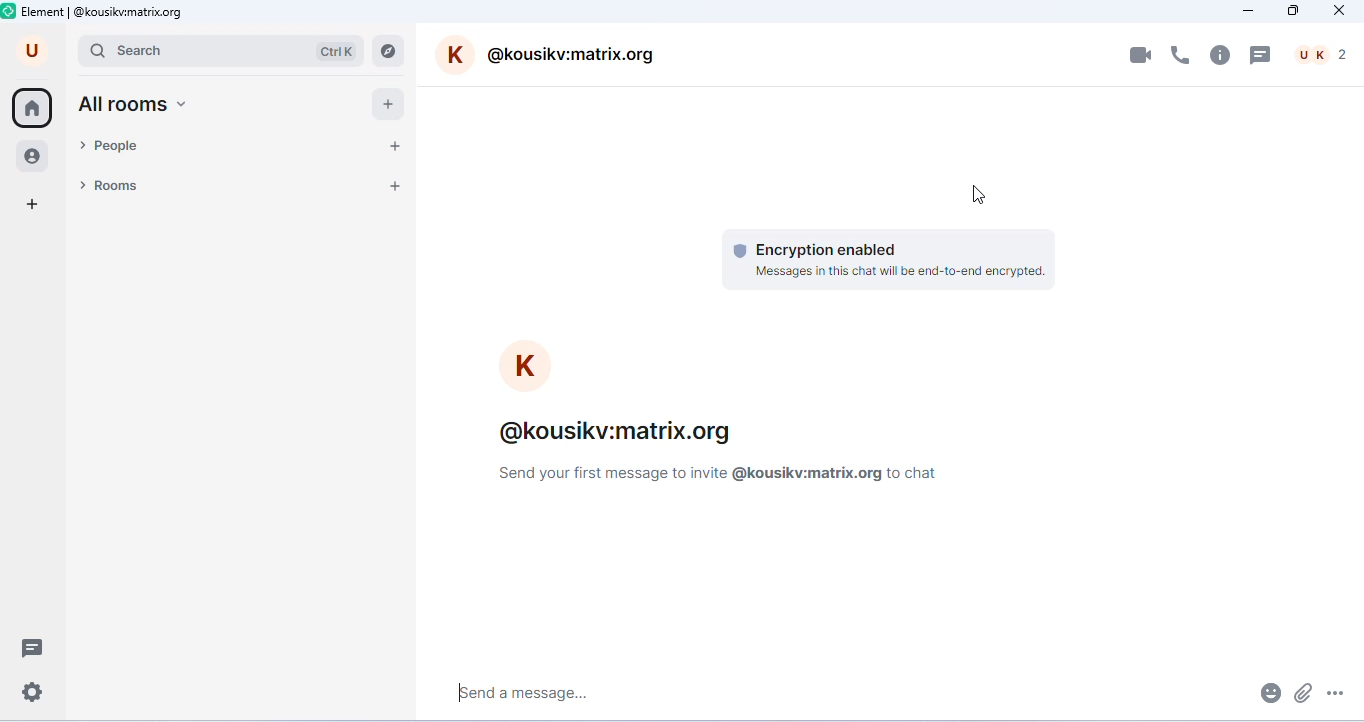  What do you see at coordinates (552, 55) in the screenshot?
I see `@kousikv:matrix.org` at bounding box center [552, 55].